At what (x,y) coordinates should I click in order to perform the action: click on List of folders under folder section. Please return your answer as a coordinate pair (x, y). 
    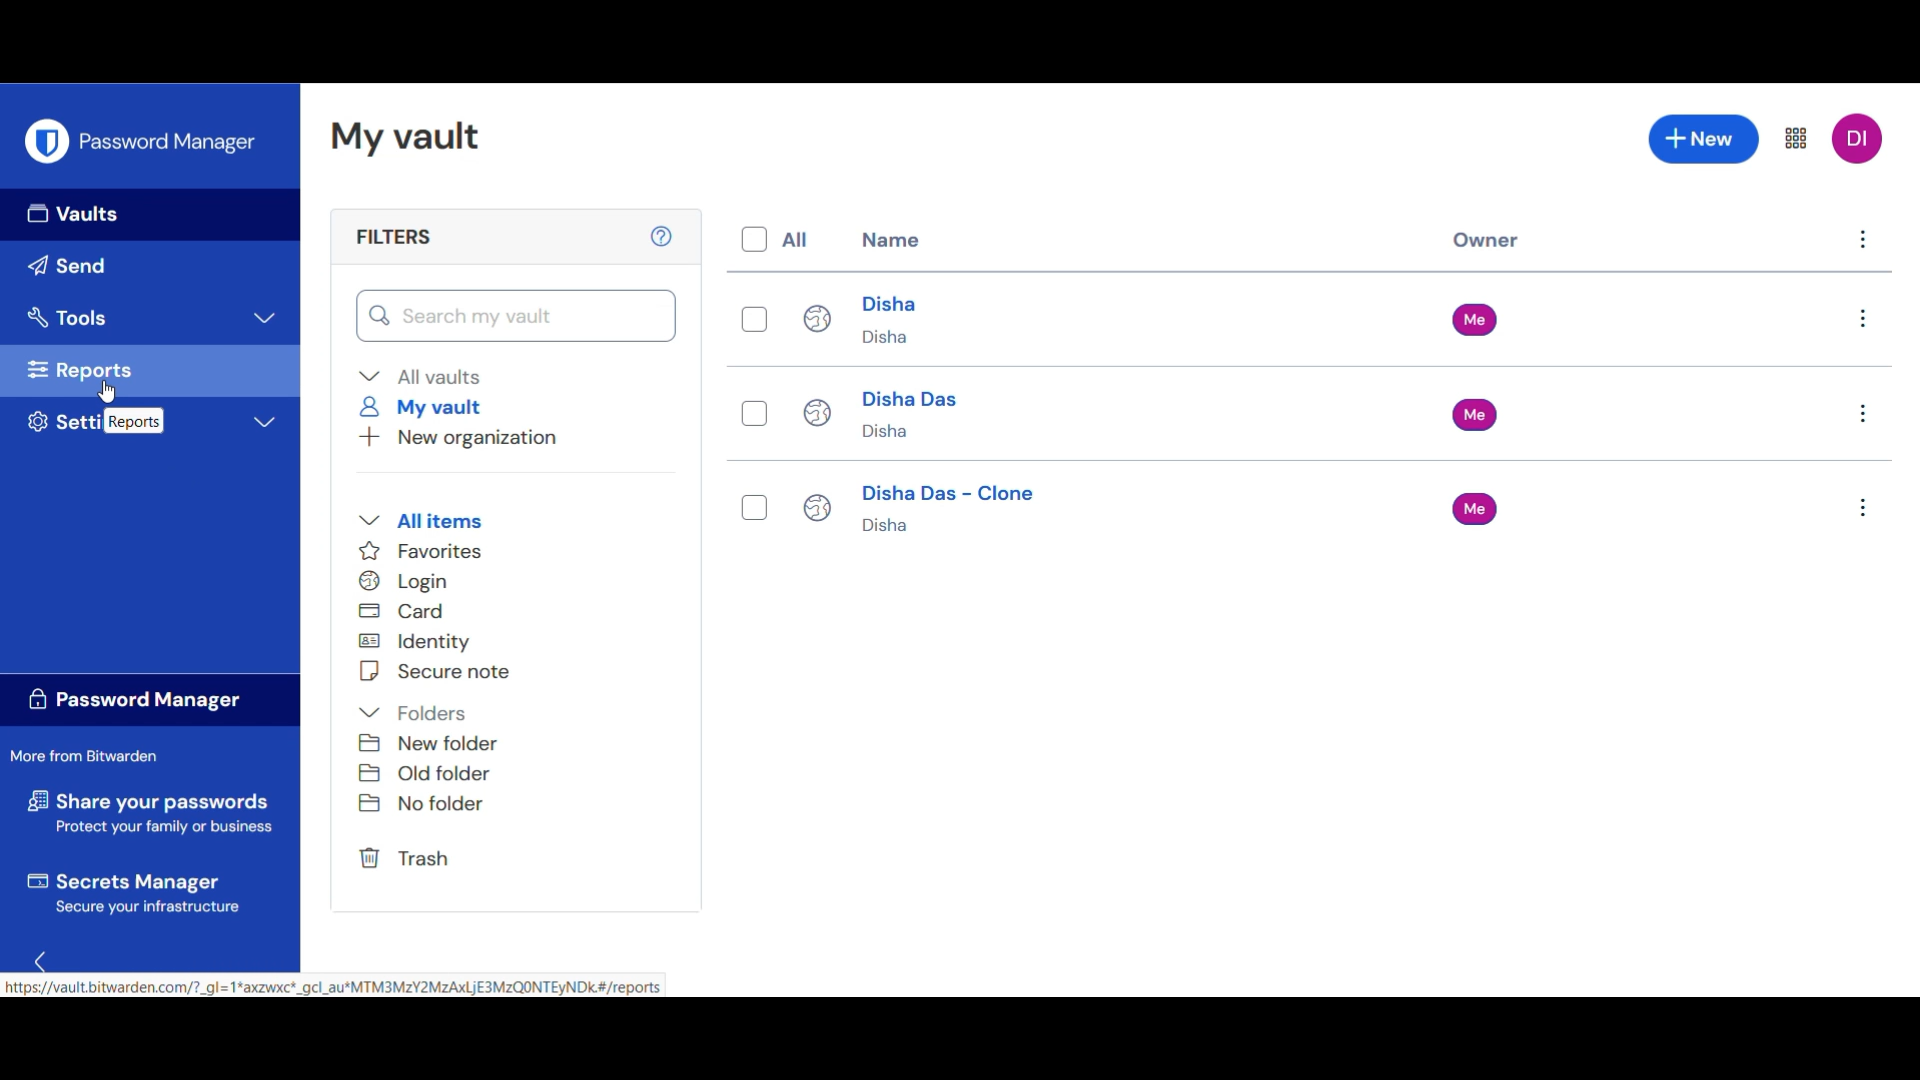
    Looking at the image, I should click on (430, 772).